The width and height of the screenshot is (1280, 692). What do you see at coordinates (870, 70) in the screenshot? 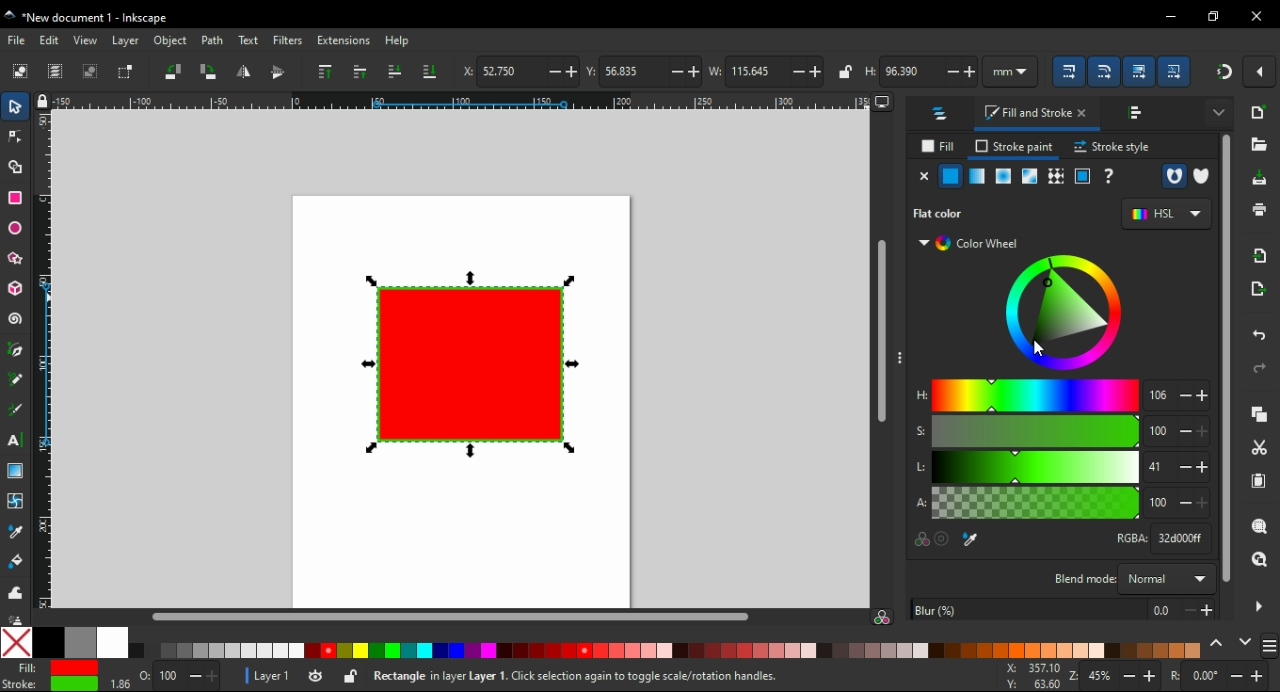
I see `height of selection` at bounding box center [870, 70].